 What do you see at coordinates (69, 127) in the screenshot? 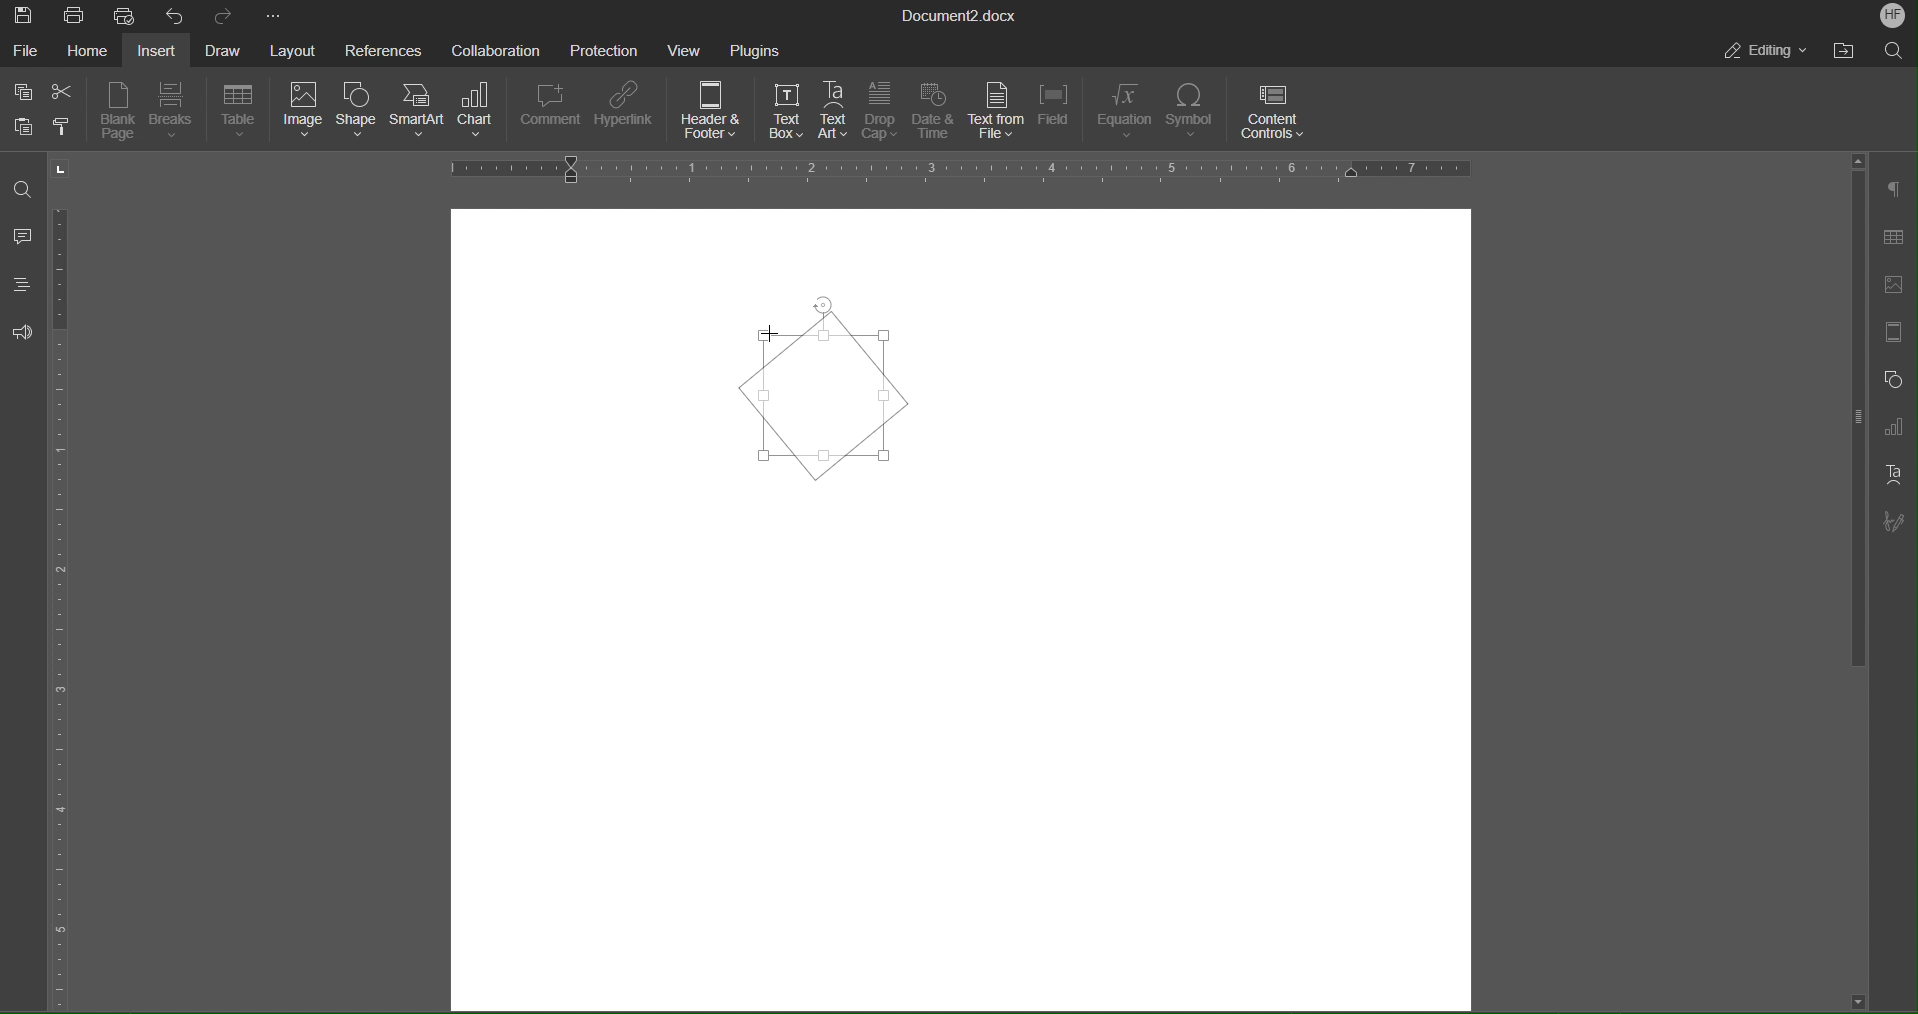
I see `Copy Style` at bounding box center [69, 127].